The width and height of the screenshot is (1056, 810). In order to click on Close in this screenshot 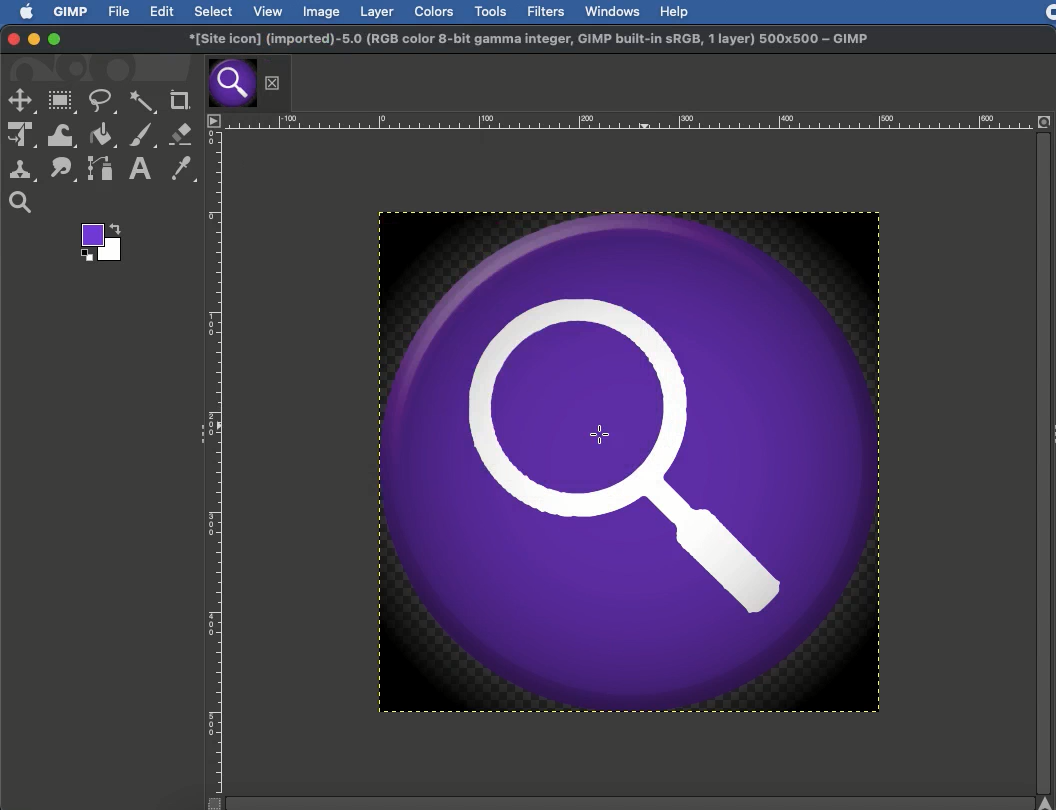, I will do `click(272, 81)`.